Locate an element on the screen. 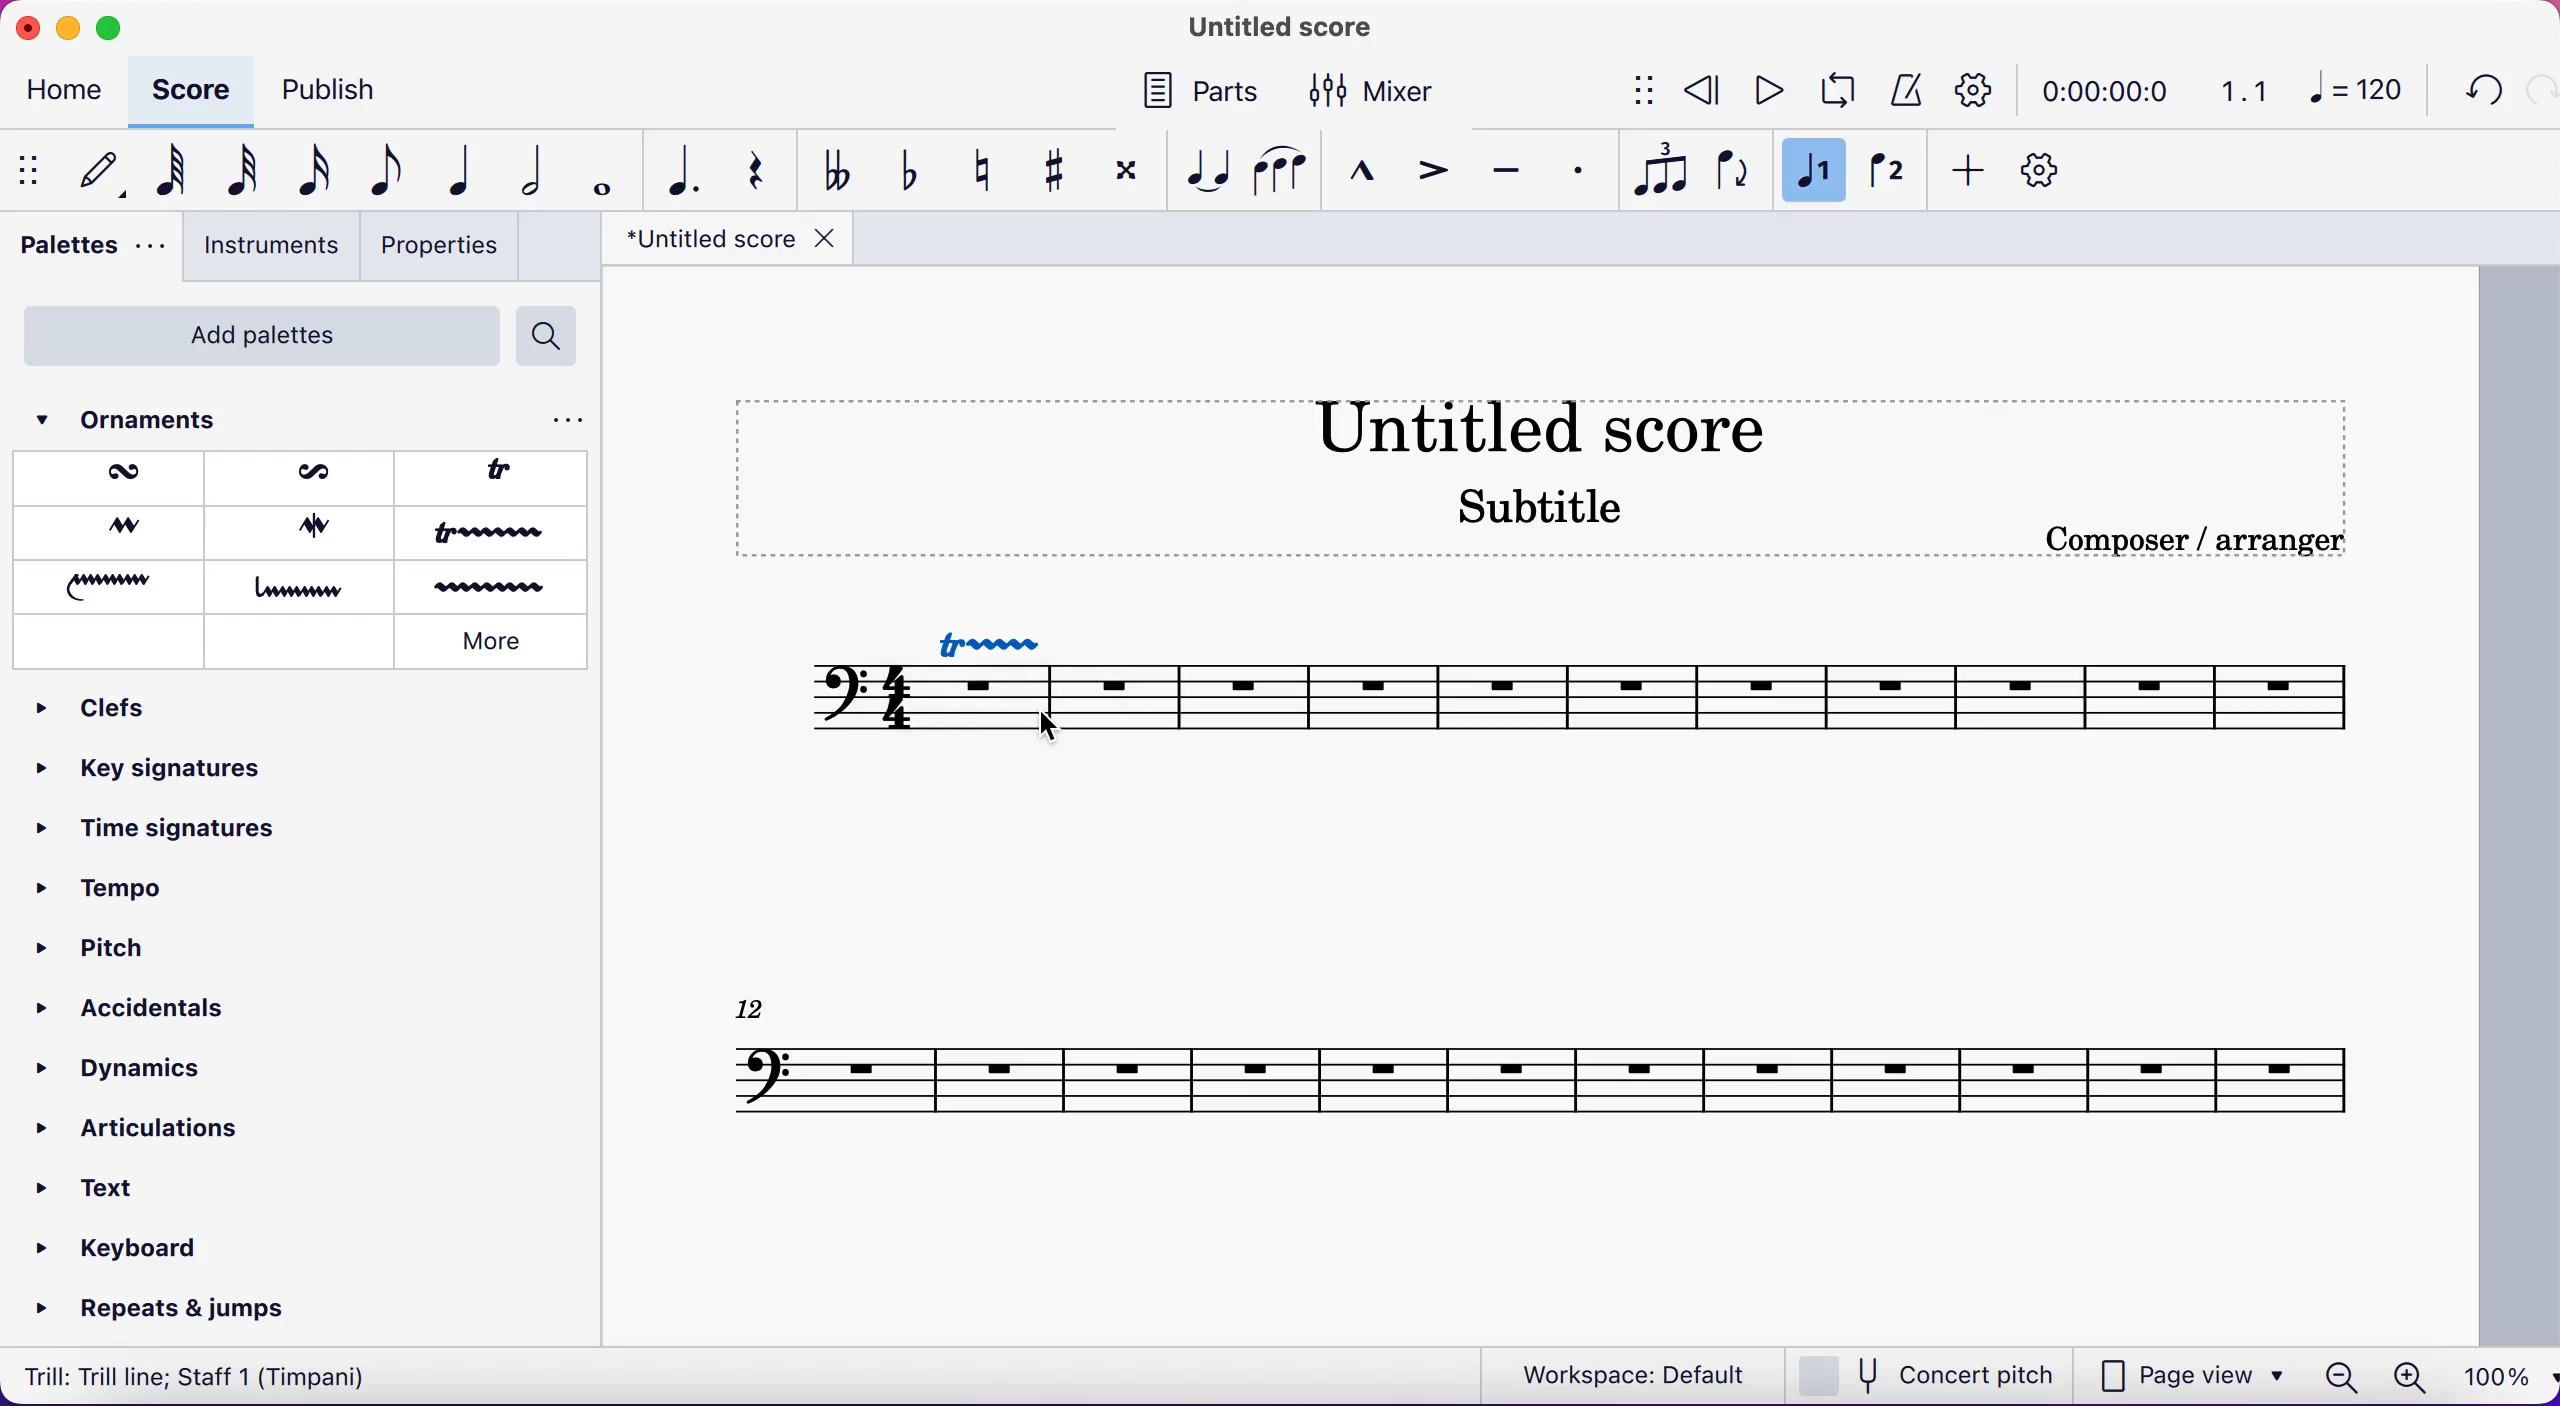  show/hide is located at coordinates (27, 172).